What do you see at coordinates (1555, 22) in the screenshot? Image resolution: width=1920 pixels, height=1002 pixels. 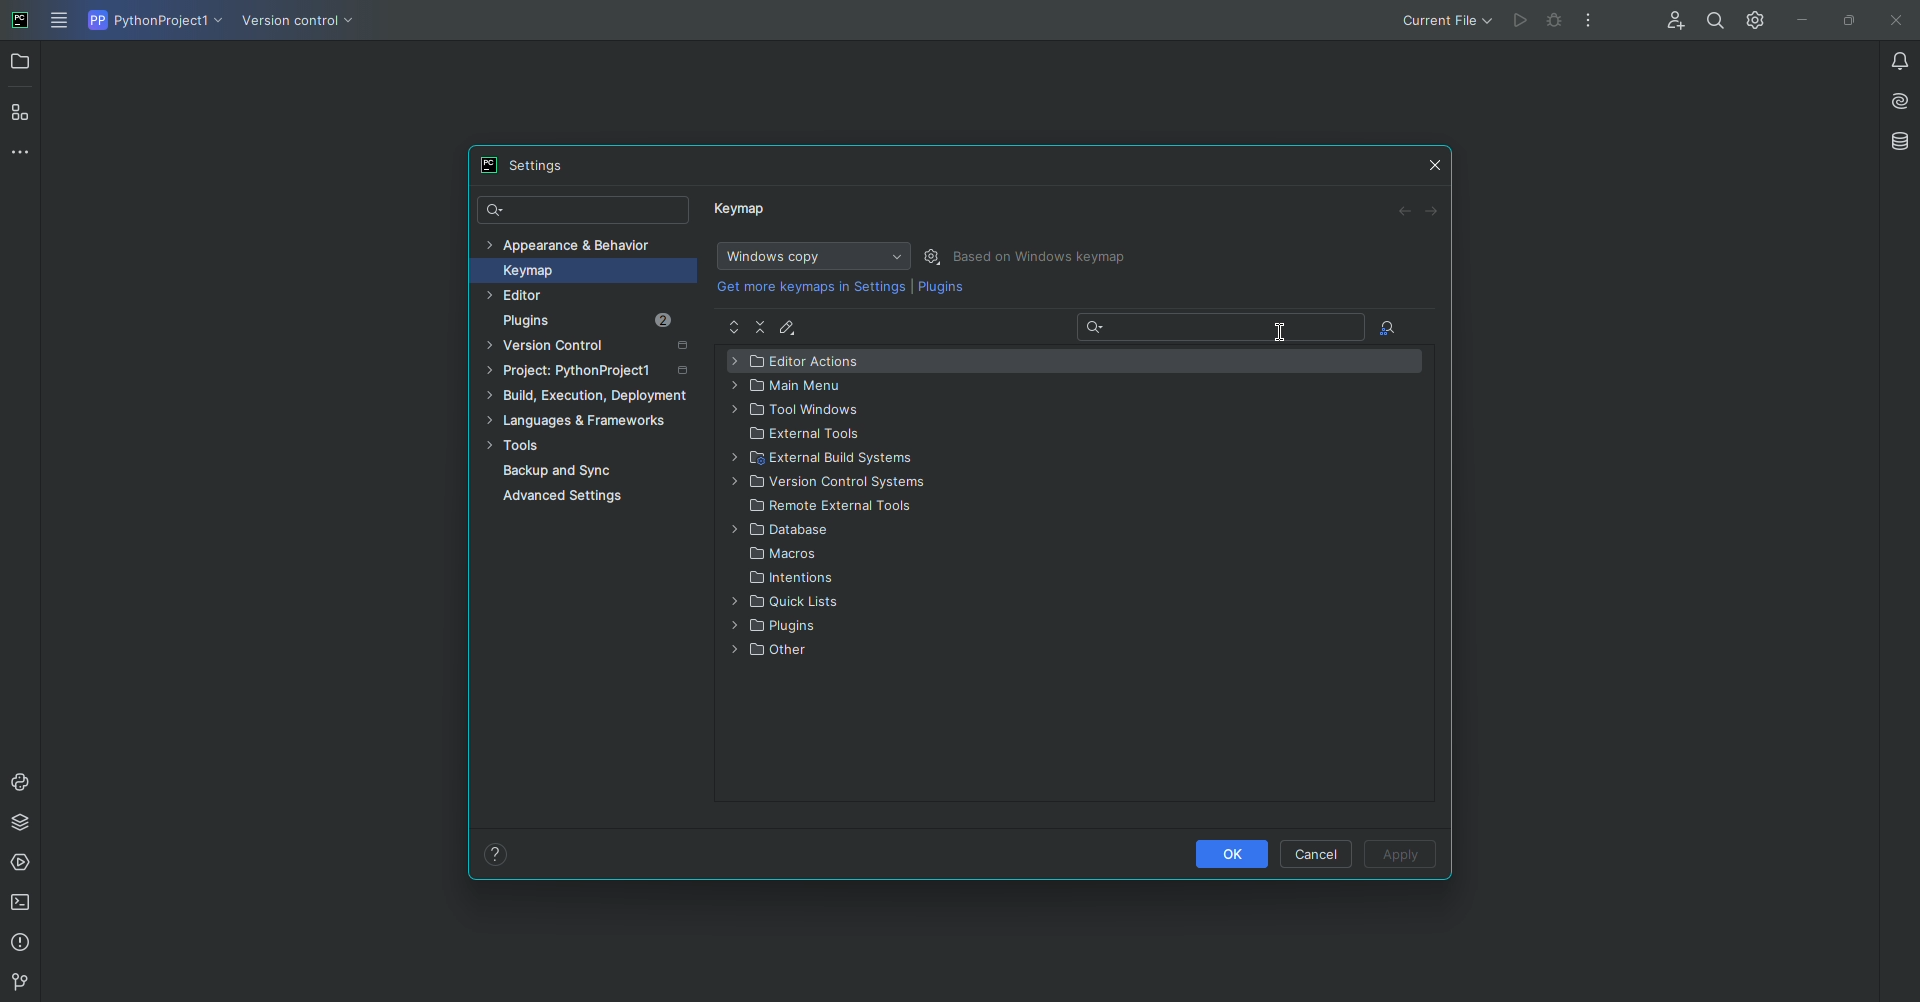 I see `debug` at bounding box center [1555, 22].